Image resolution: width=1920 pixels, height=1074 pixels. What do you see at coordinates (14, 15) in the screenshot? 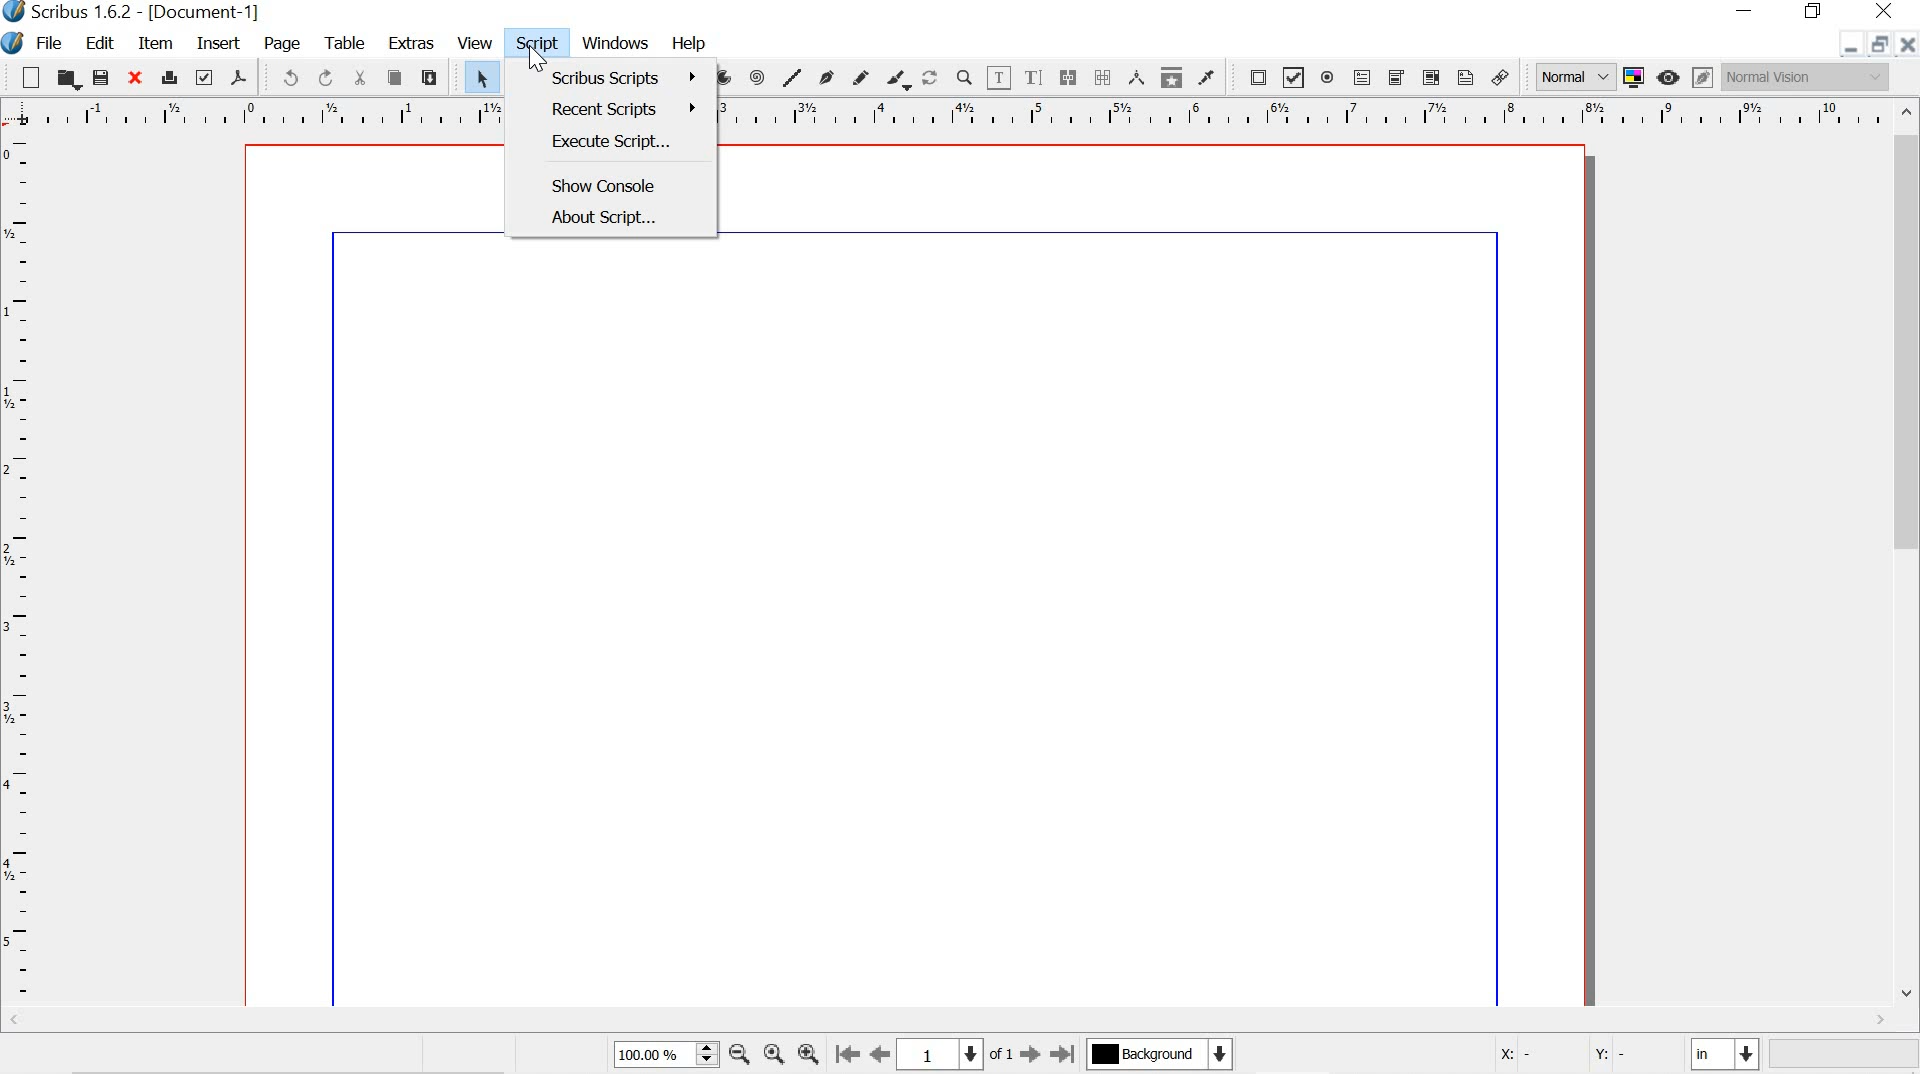
I see `scribus logo` at bounding box center [14, 15].